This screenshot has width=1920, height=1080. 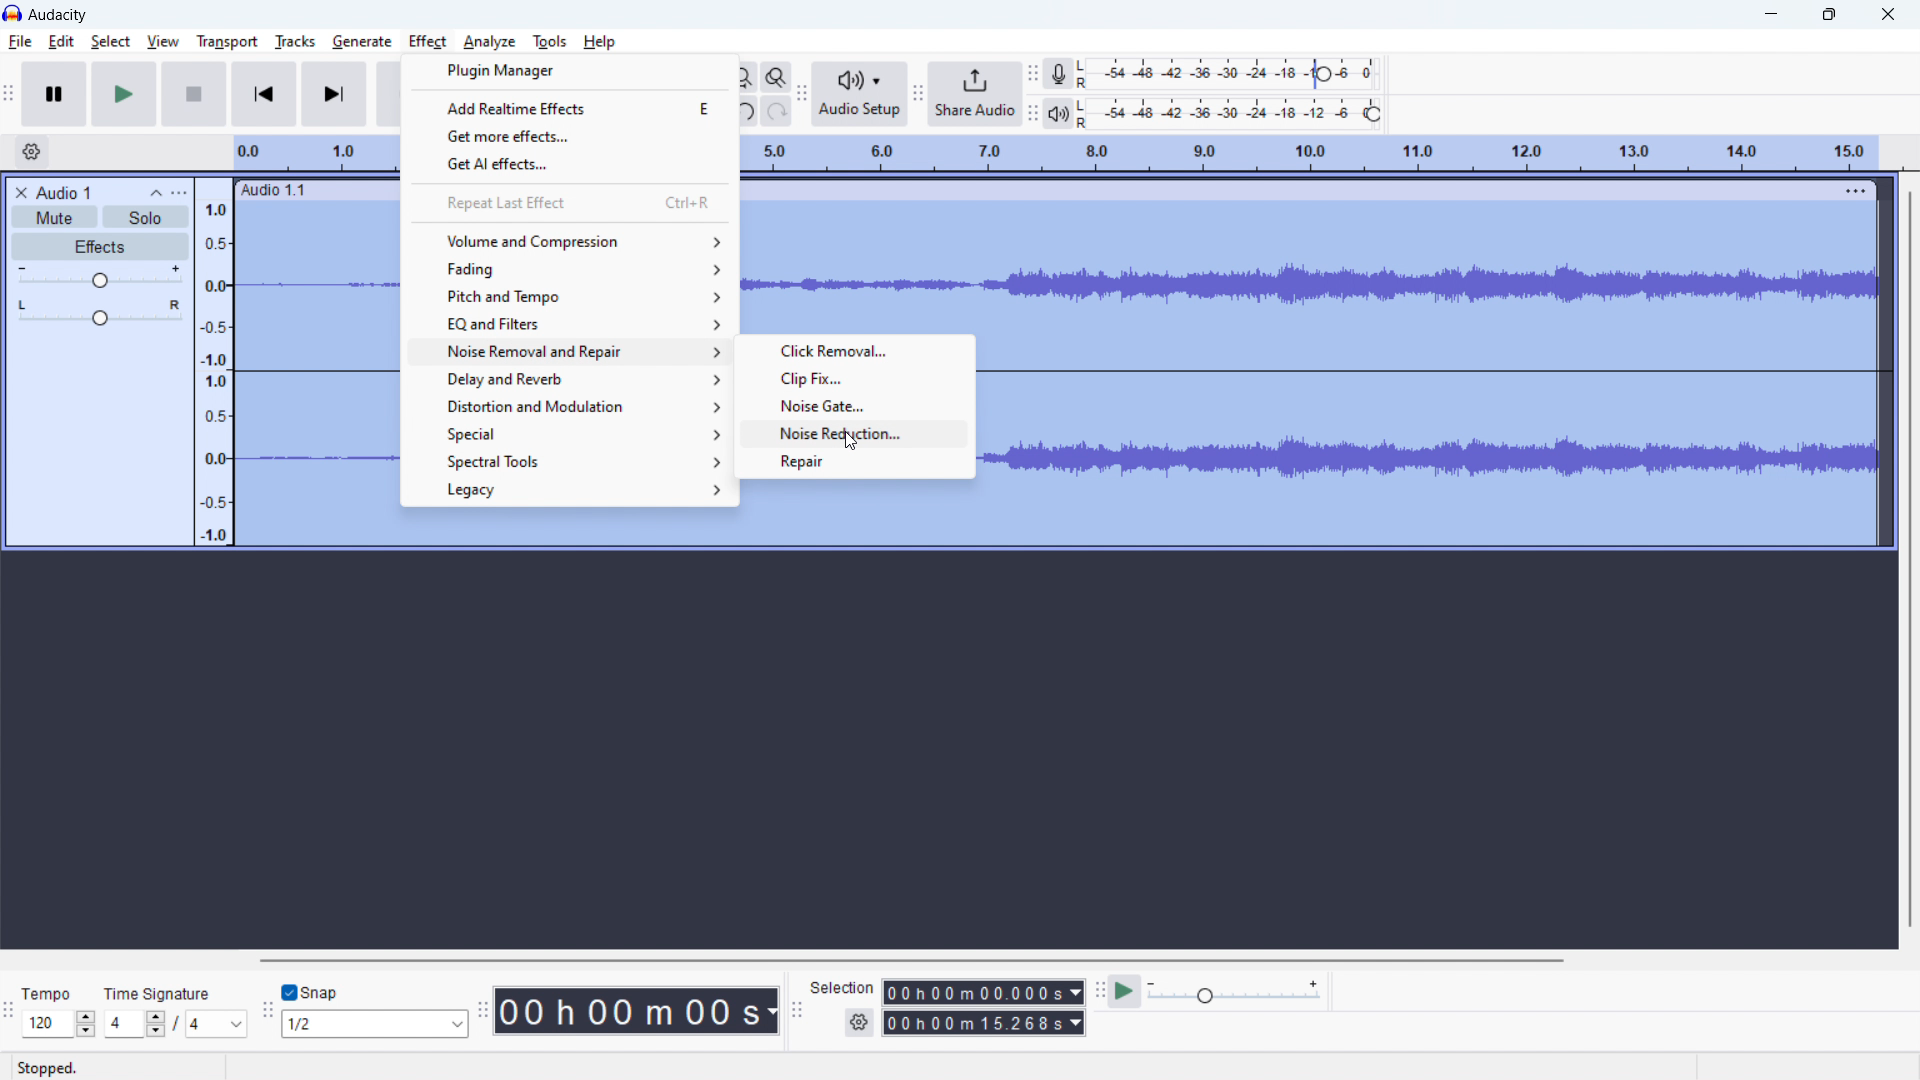 What do you see at coordinates (565, 378) in the screenshot?
I see `delay and reverb` at bounding box center [565, 378].